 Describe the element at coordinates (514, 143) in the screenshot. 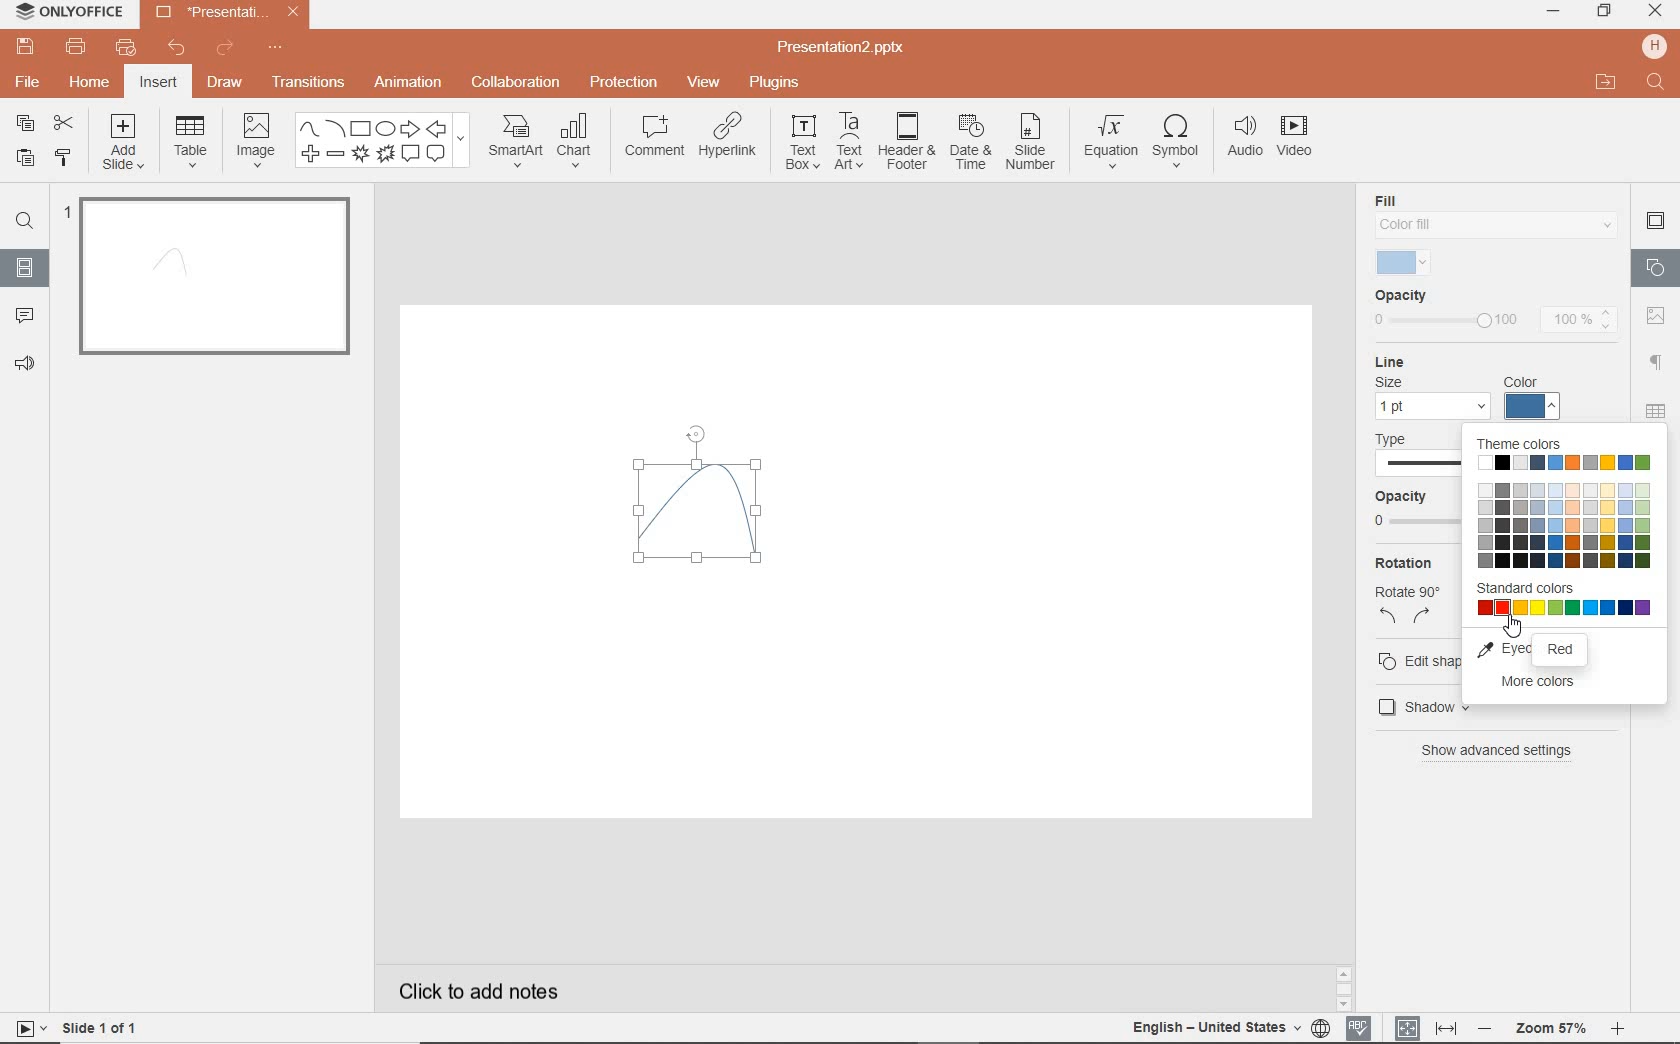

I see `SMART ART` at that location.